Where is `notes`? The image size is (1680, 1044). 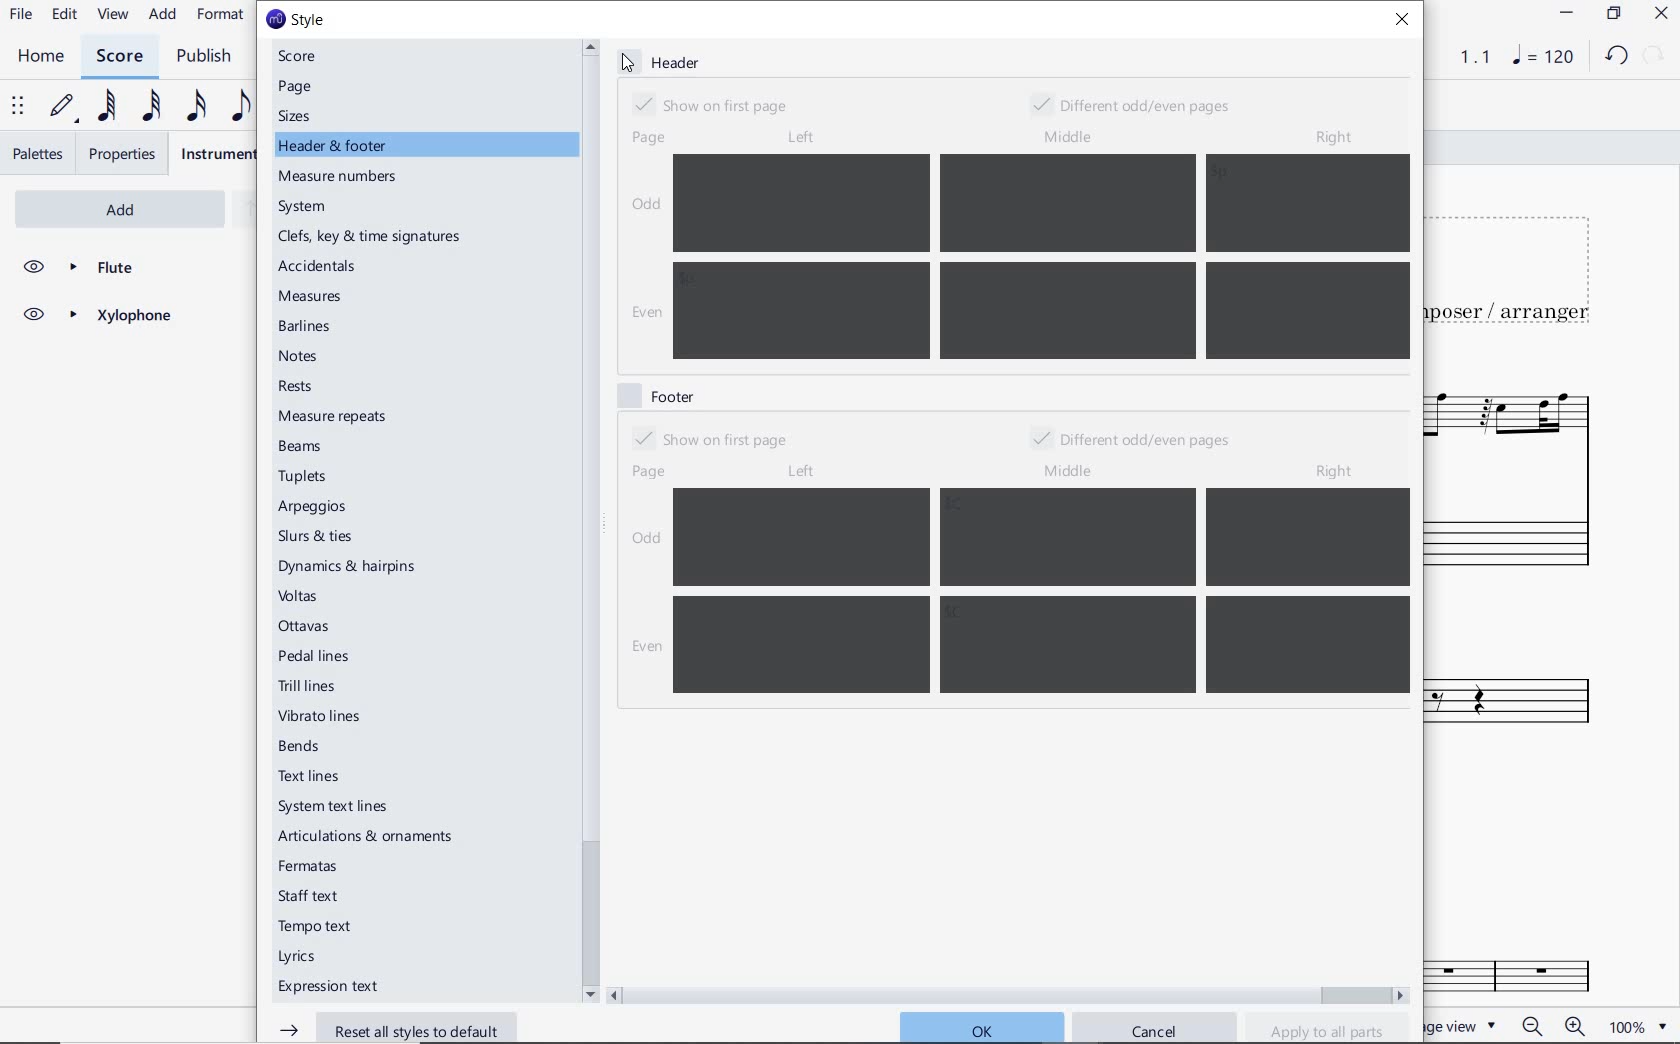
notes is located at coordinates (299, 356).